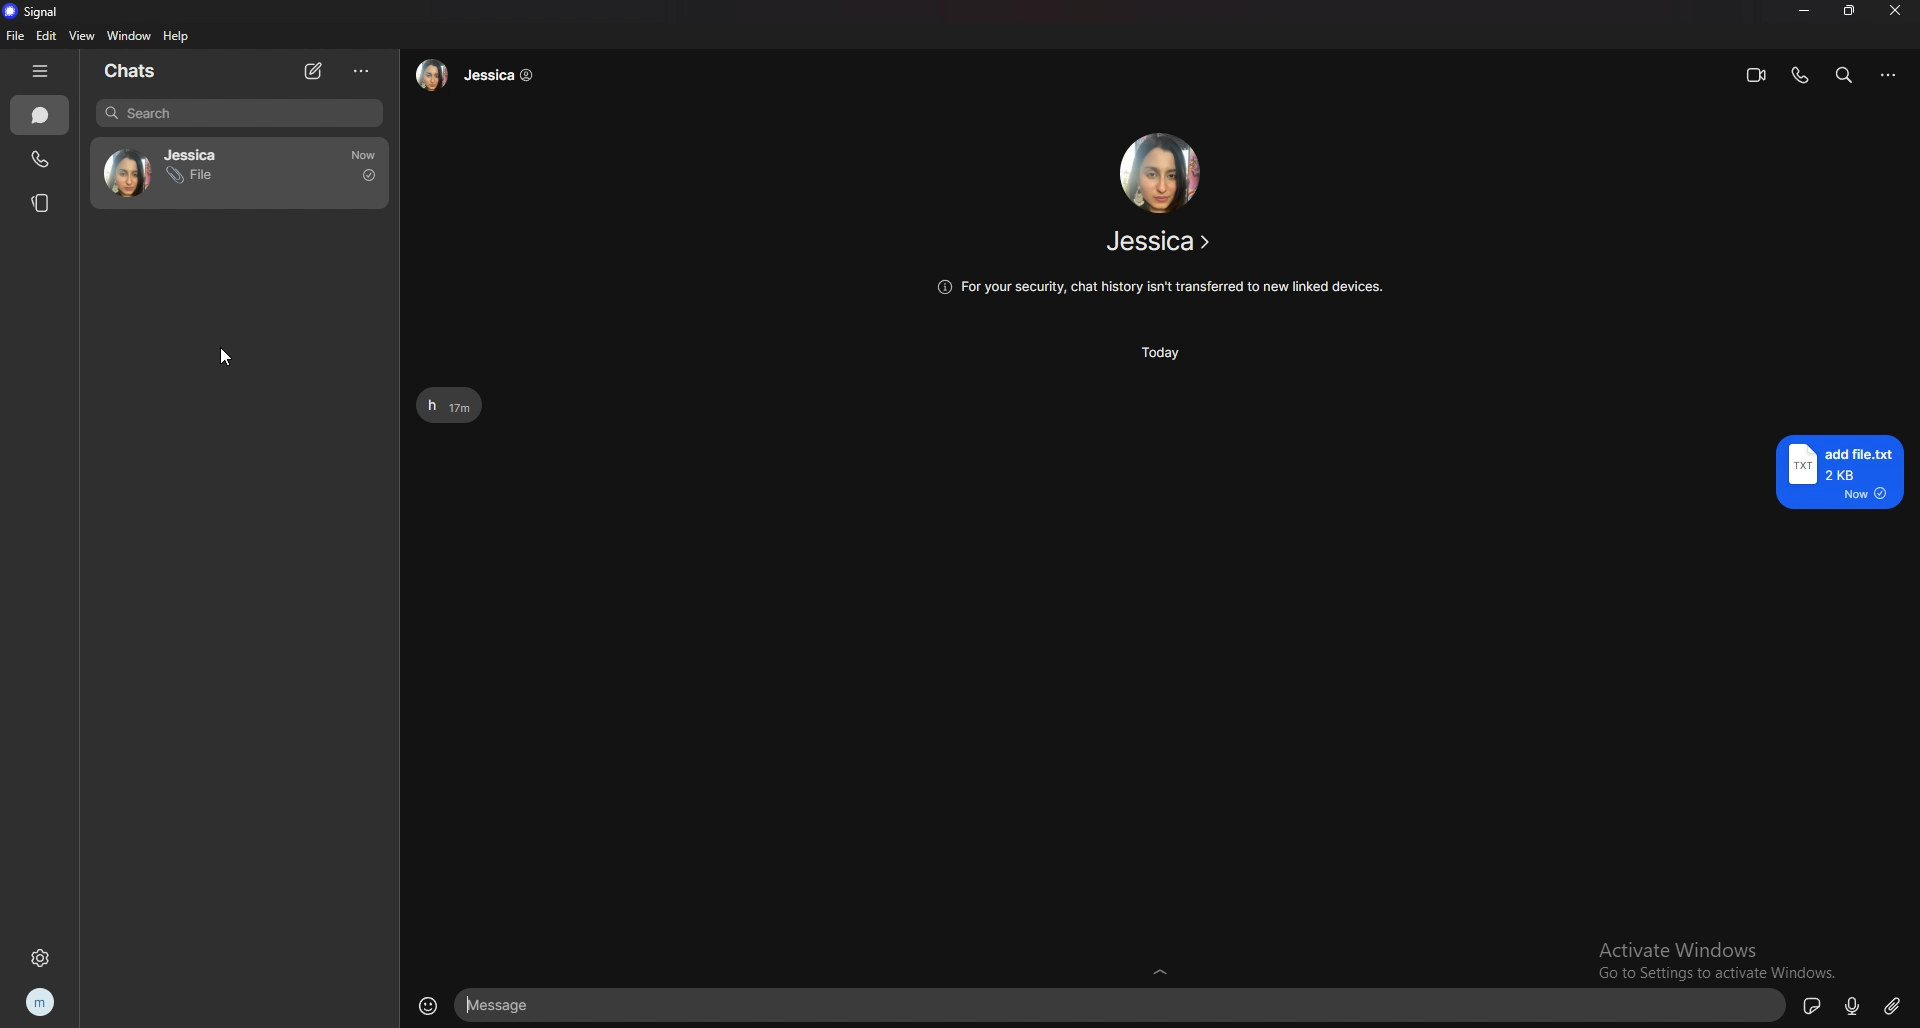  Describe the element at coordinates (361, 73) in the screenshot. I see `options` at that location.